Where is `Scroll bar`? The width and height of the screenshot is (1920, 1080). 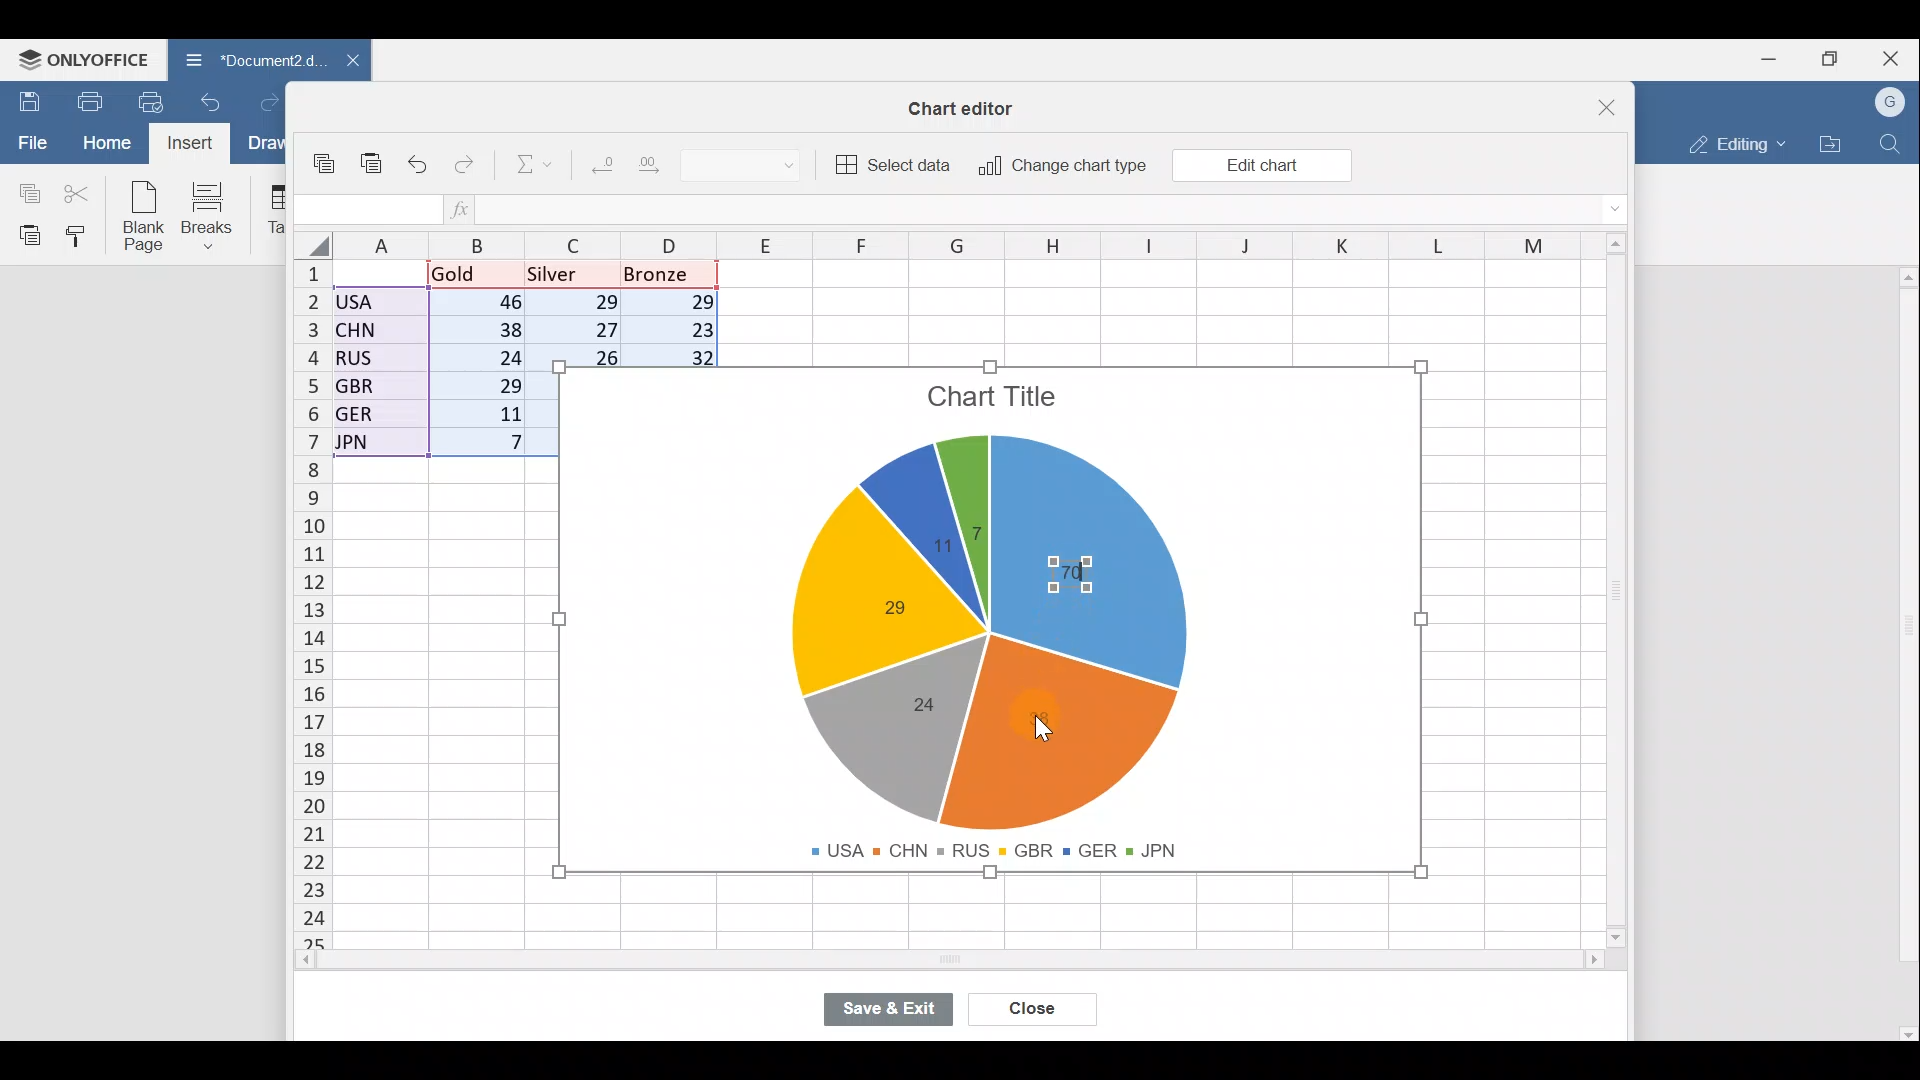 Scroll bar is located at coordinates (1902, 646).